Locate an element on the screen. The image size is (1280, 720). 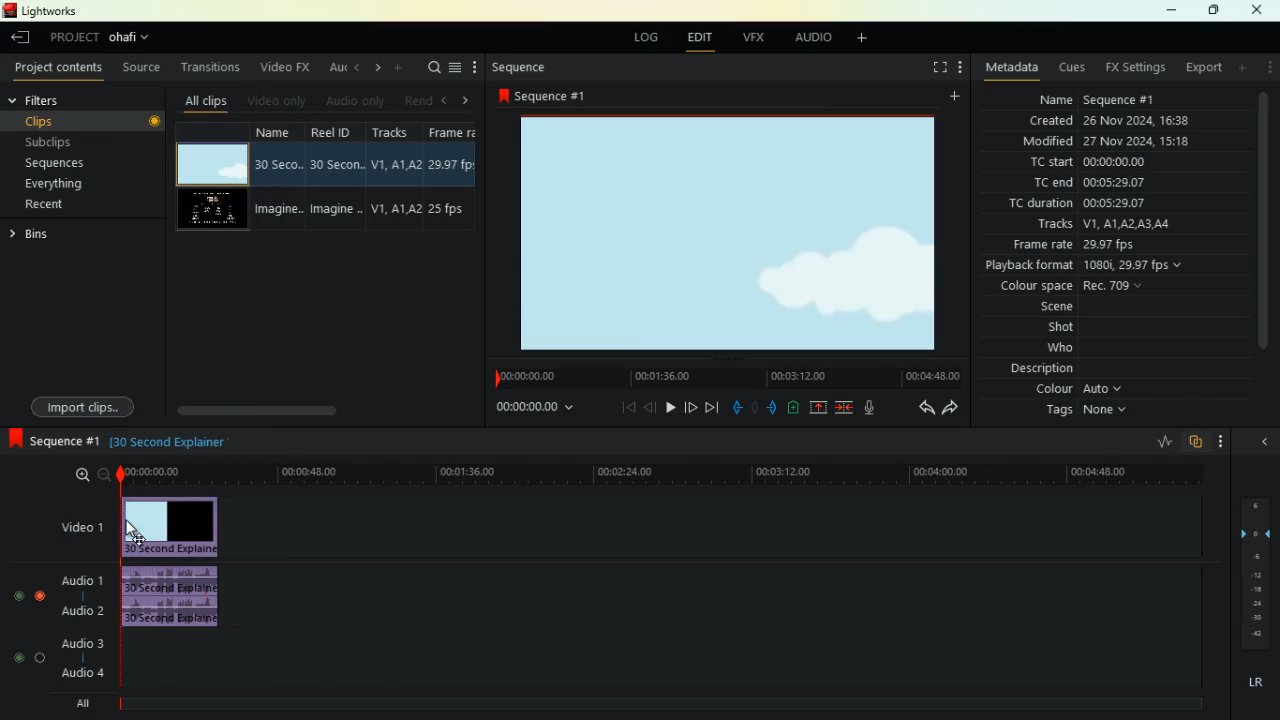
tc duration is located at coordinates (1086, 205).